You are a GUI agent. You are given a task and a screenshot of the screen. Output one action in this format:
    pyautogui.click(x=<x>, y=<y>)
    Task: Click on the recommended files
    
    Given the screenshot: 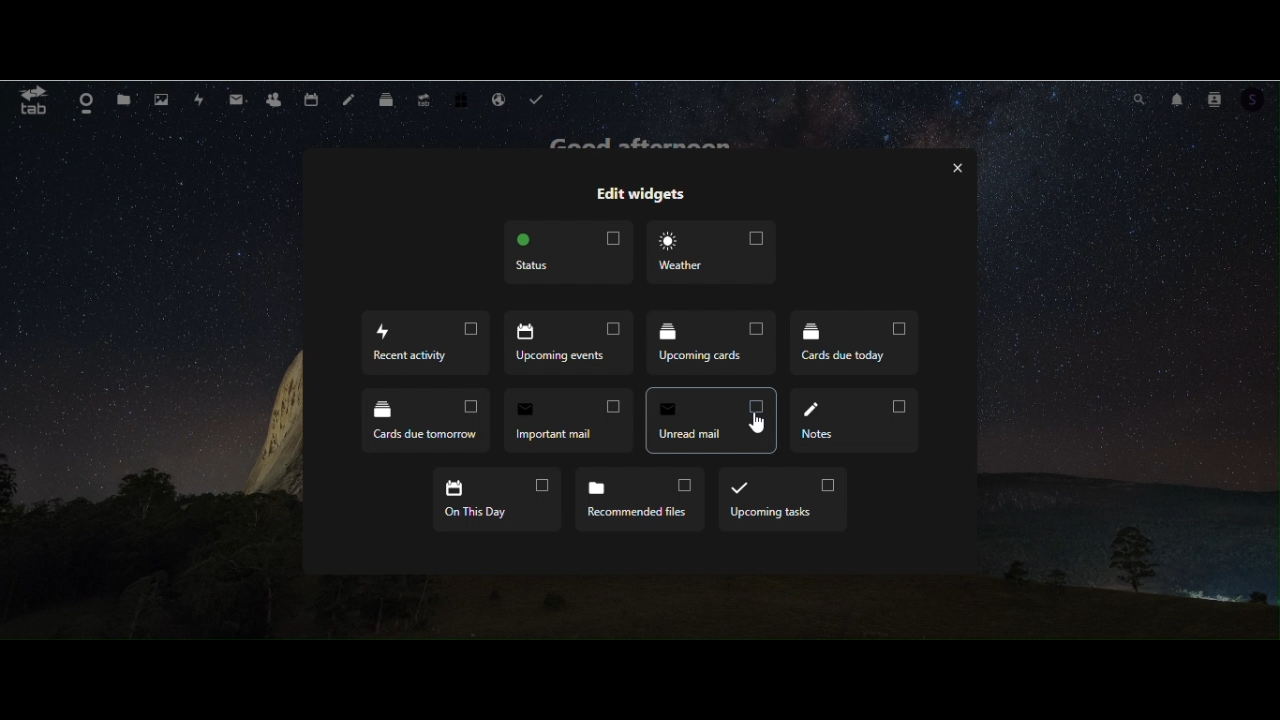 What is the action you would take?
    pyautogui.click(x=638, y=499)
    